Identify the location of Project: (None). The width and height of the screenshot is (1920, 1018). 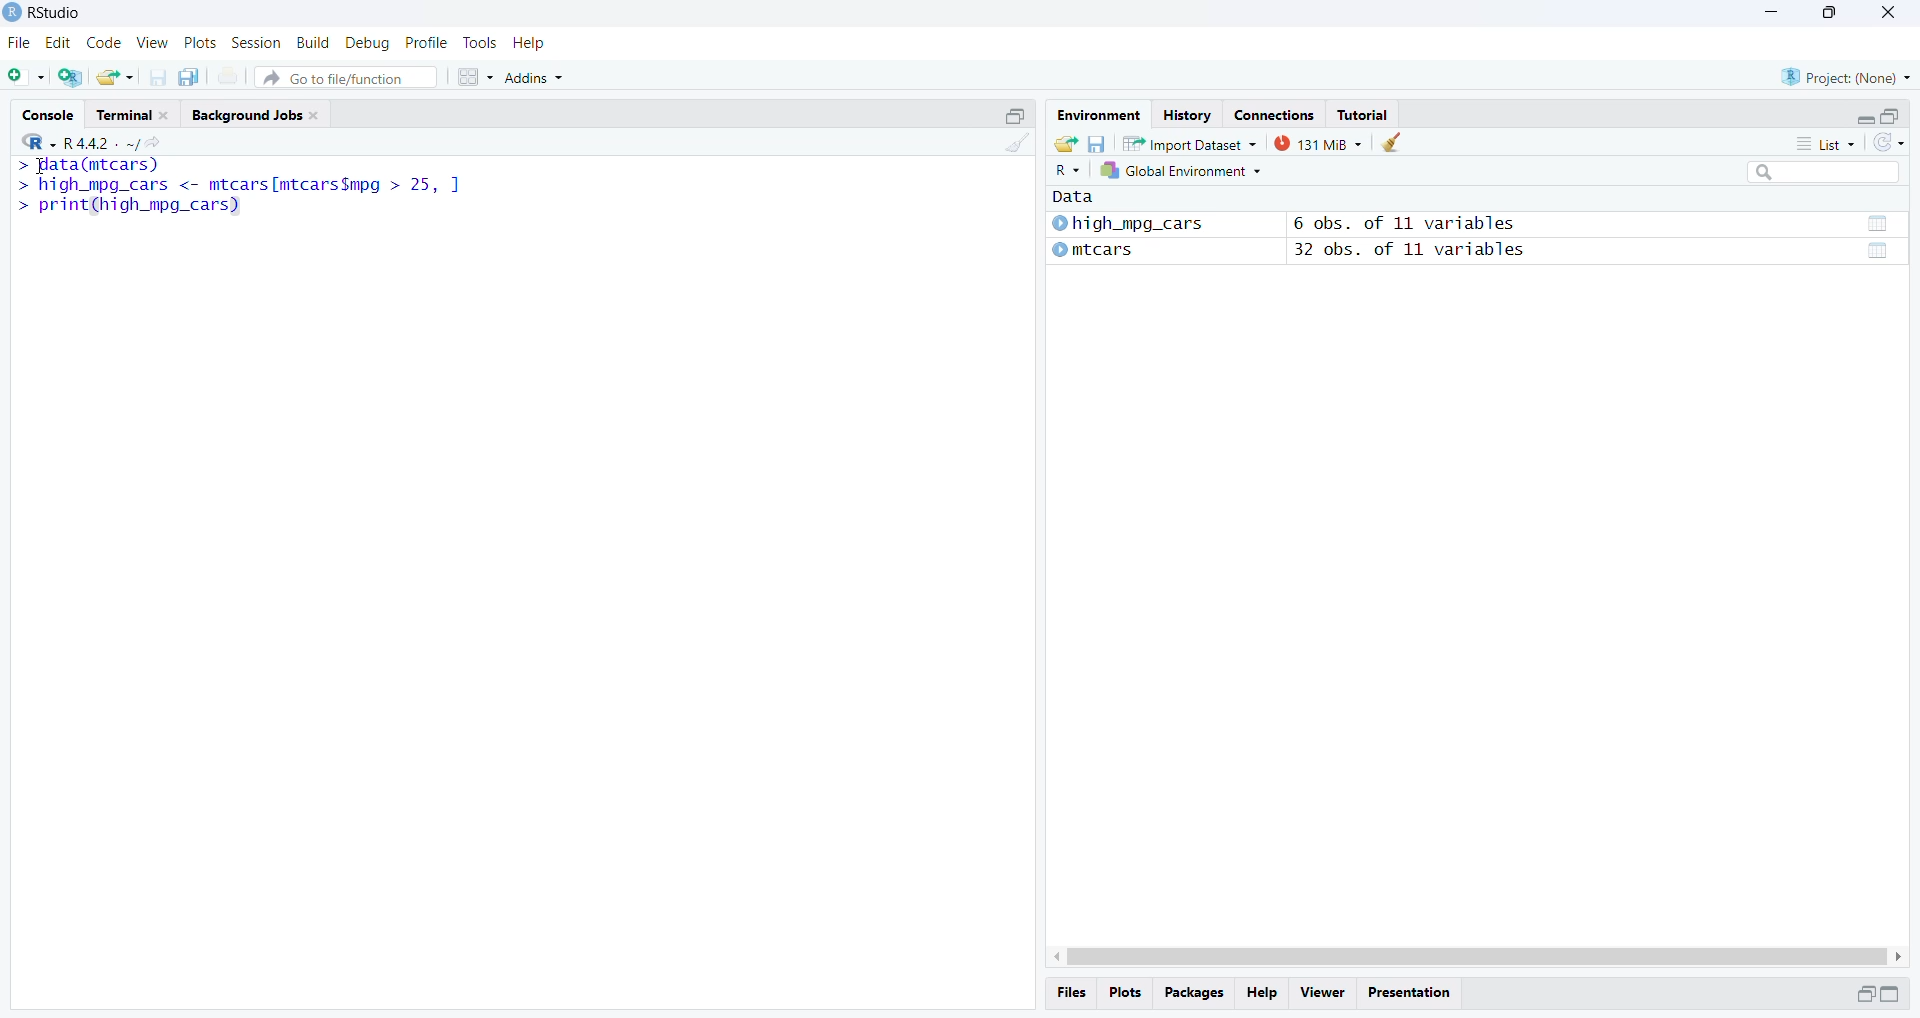
(1848, 76).